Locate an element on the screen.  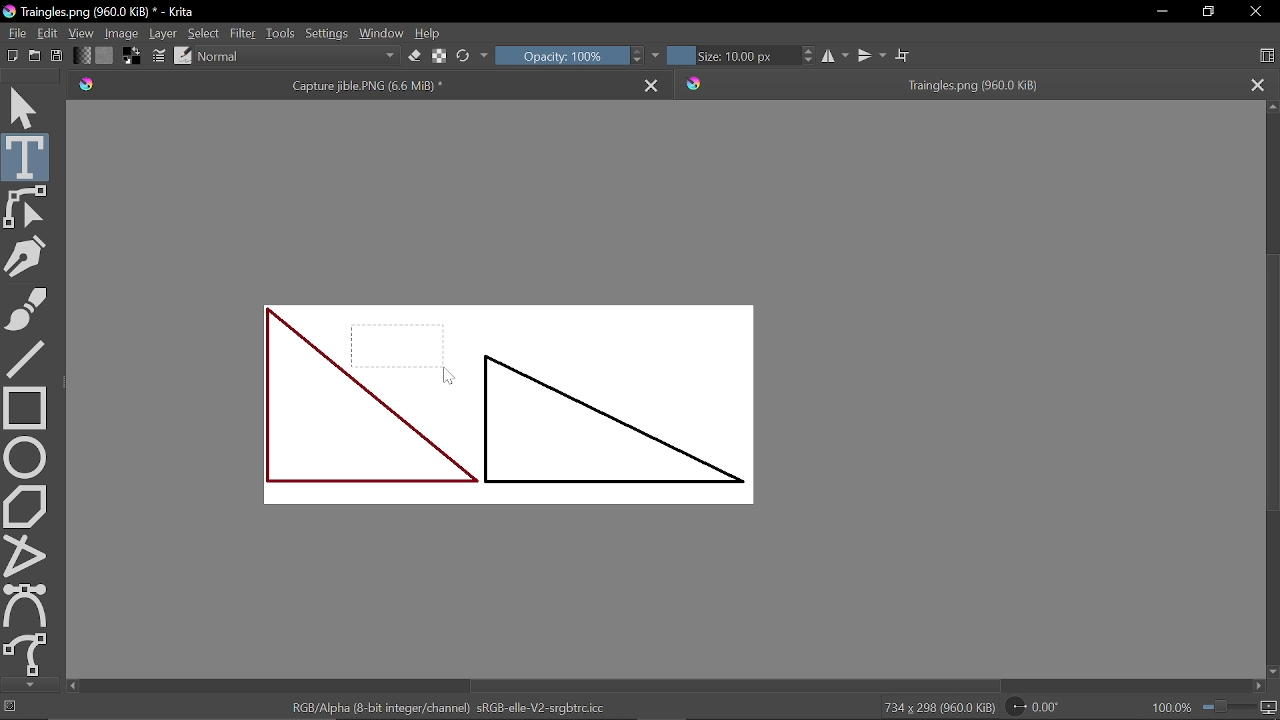
vertical scrollbar is located at coordinates (1269, 379).